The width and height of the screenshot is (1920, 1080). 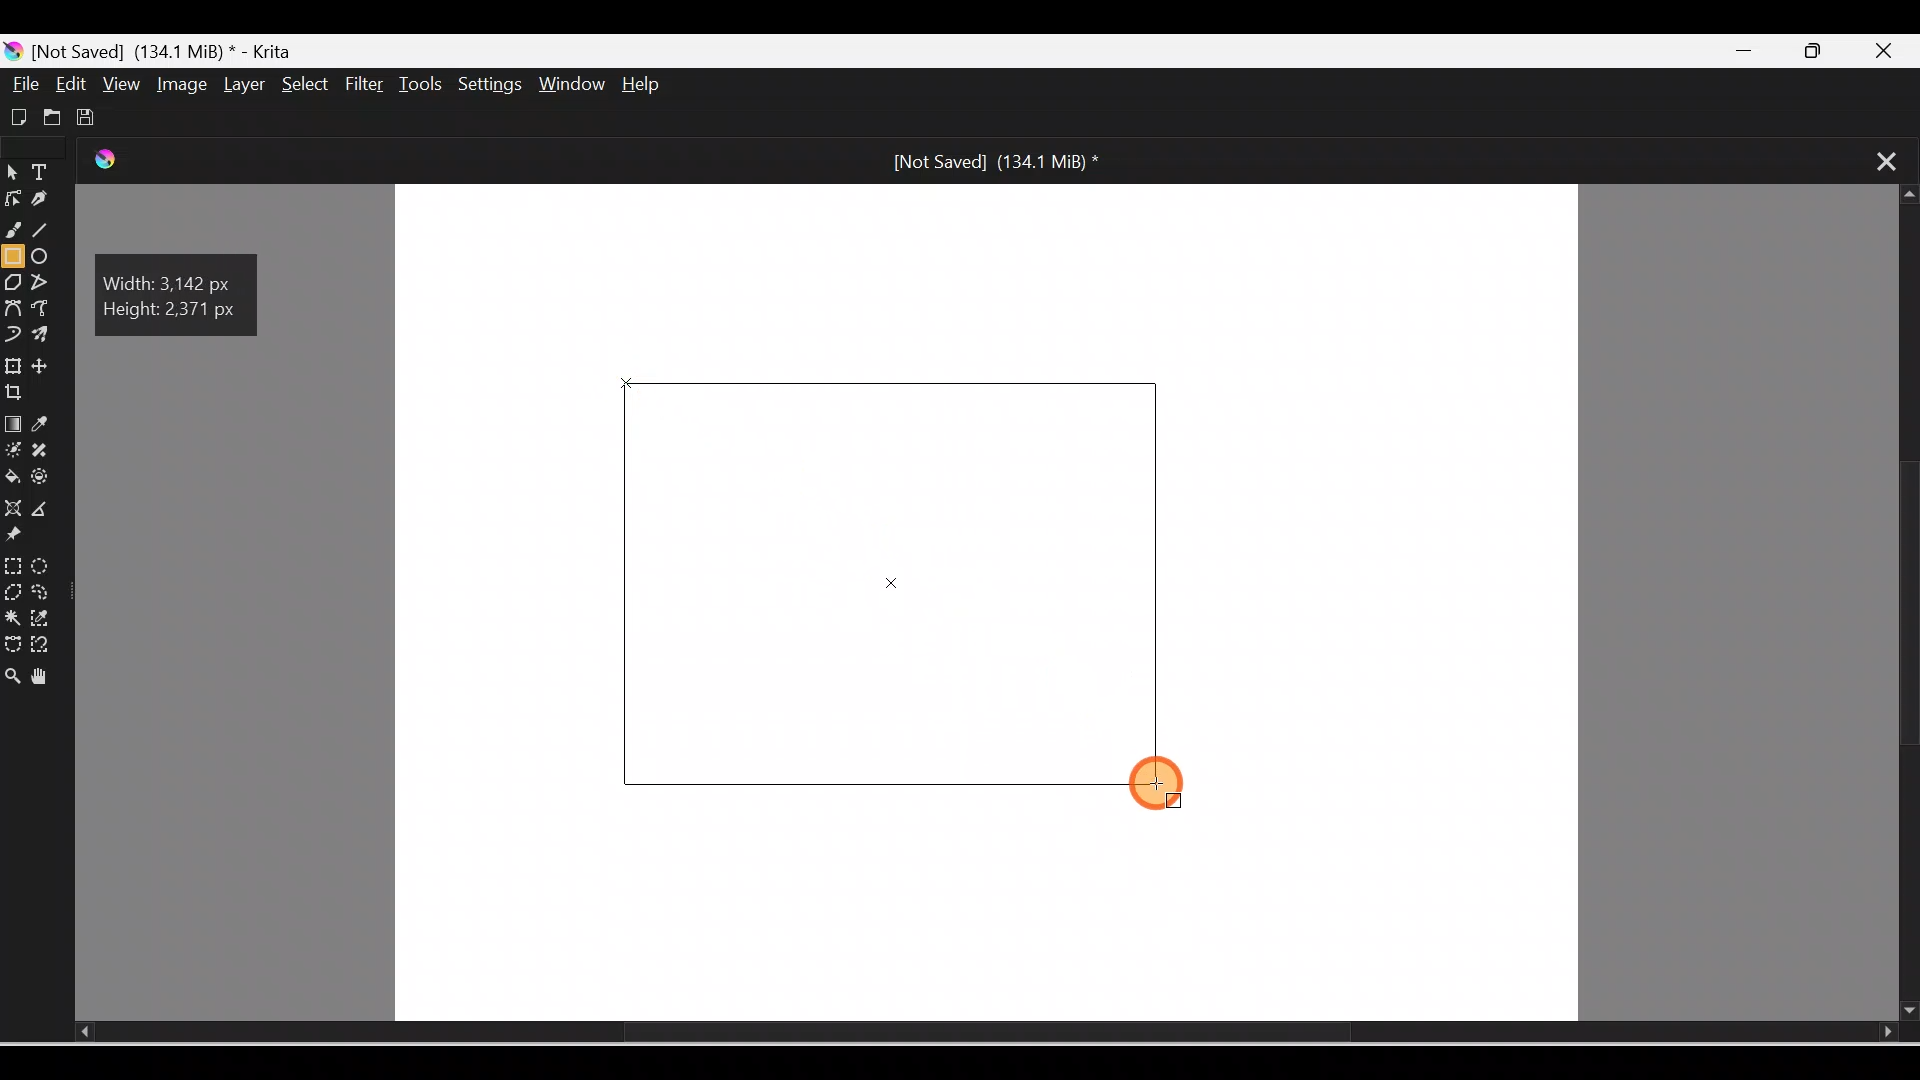 What do you see at coordinates (42, 201) in the screenshot?
I see `Calligraphy` at bounding box center [42, 201].